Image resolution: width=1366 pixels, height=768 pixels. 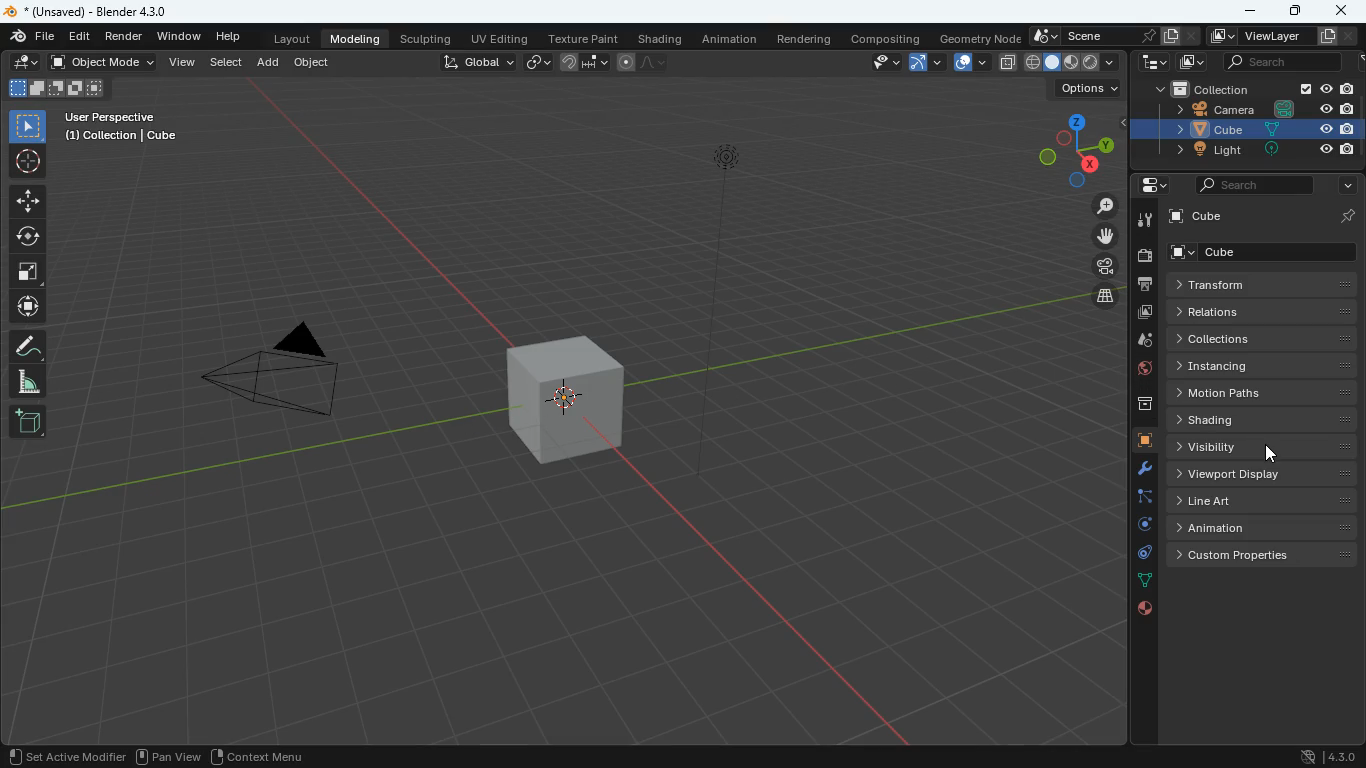 What do you see at coordinates (1268, 419) in the screenshot?
I see `shading` at bounding box center [1268, 419].